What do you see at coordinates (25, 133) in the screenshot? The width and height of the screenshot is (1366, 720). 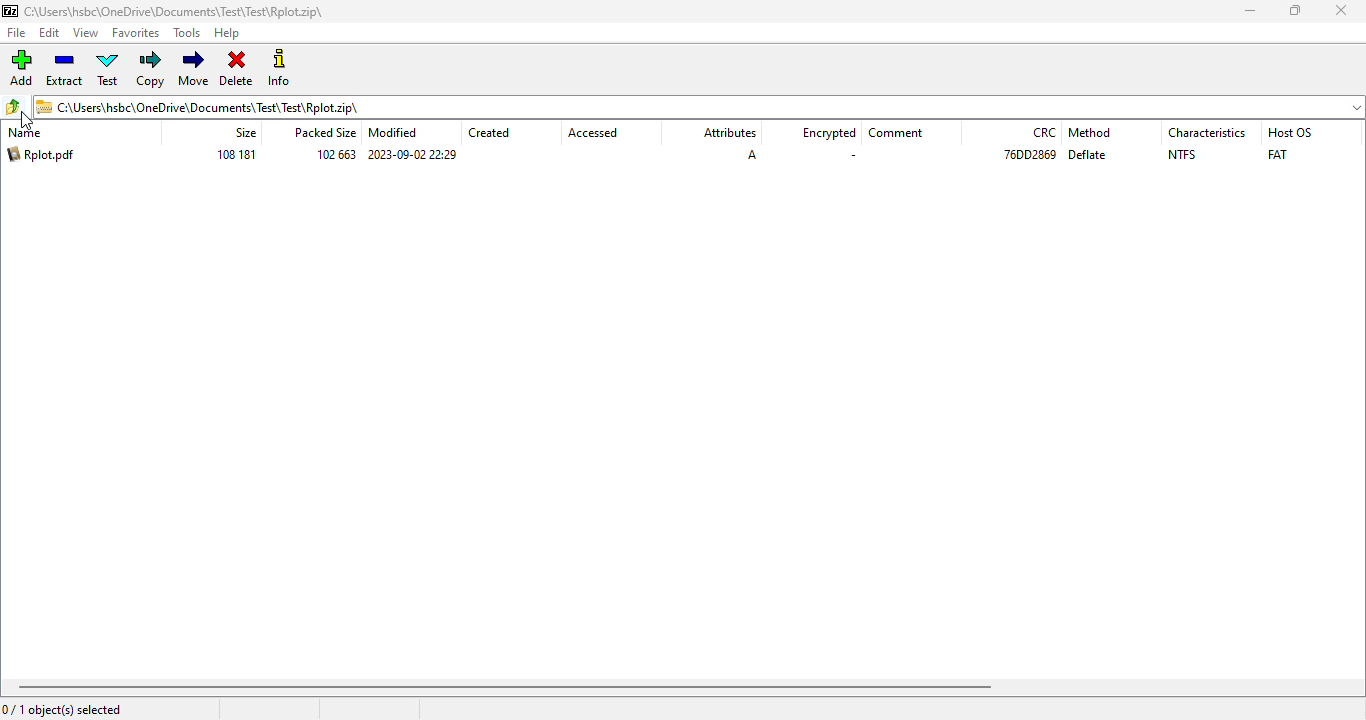 I see `name` at bounding box center [25, 133].